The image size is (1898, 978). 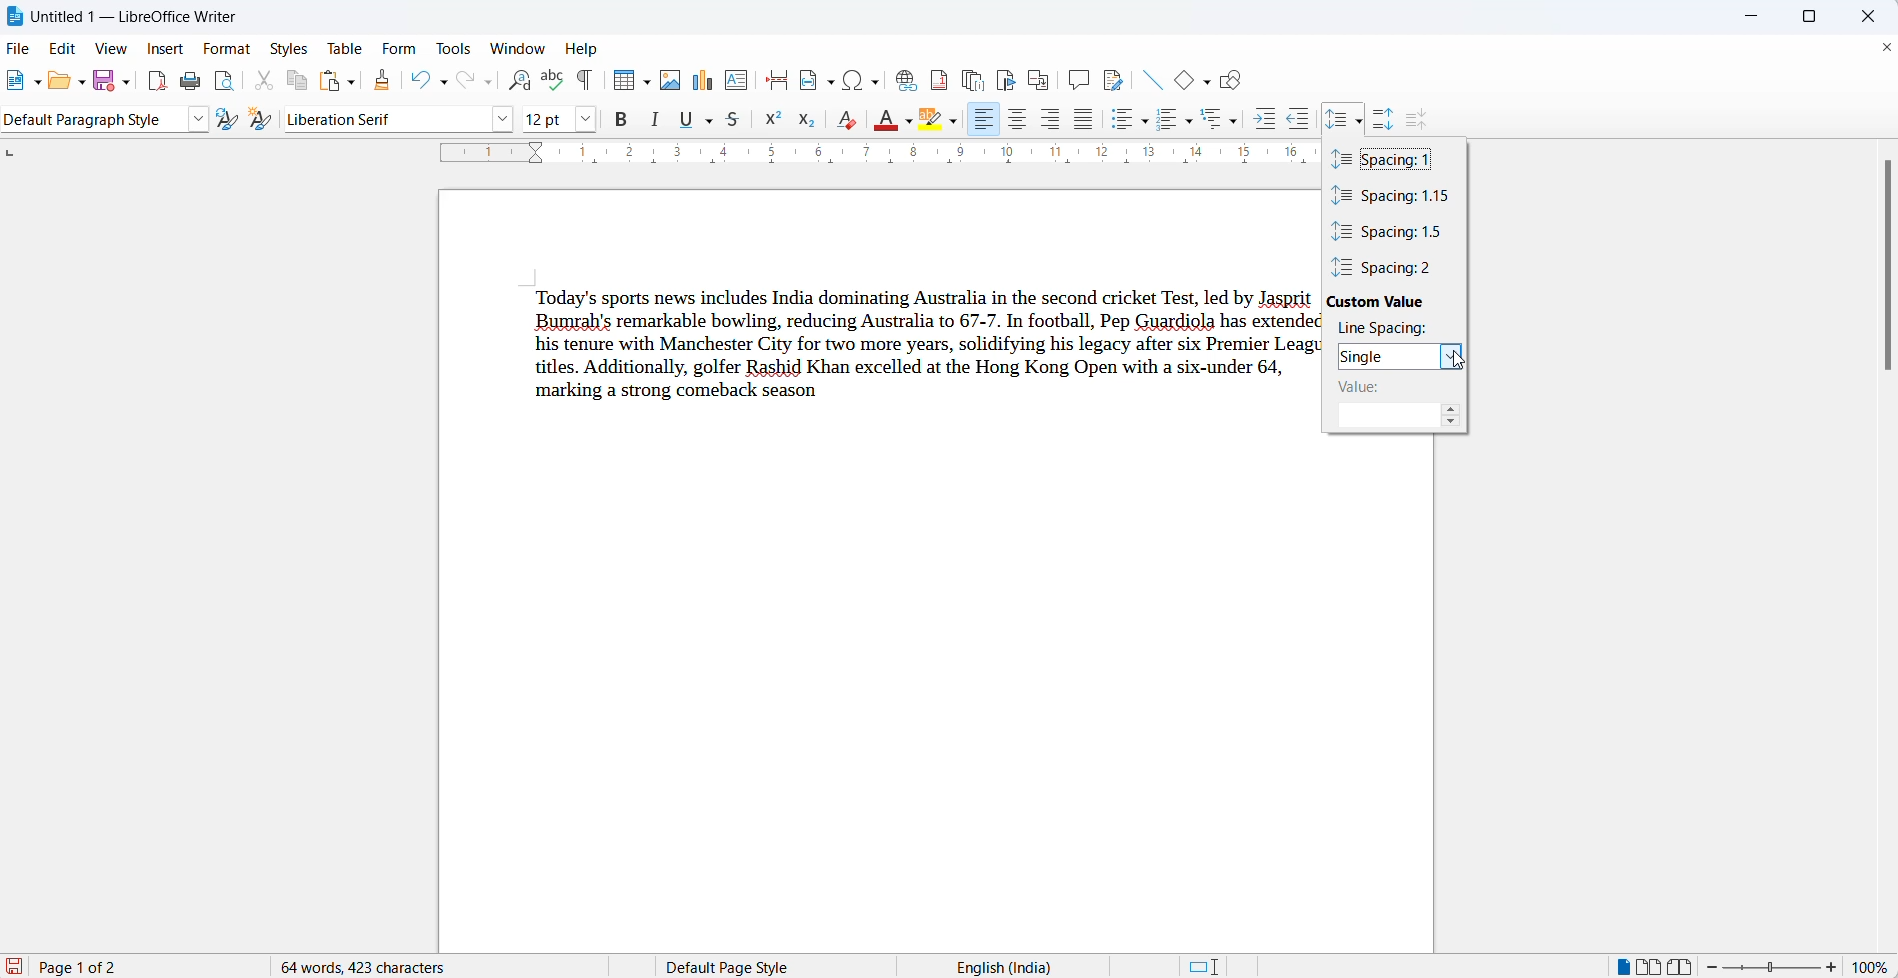 What do you see at coordinates (1077, 78) in the screenshot?
I see `insert comments` at bounding box center [1077, 78].